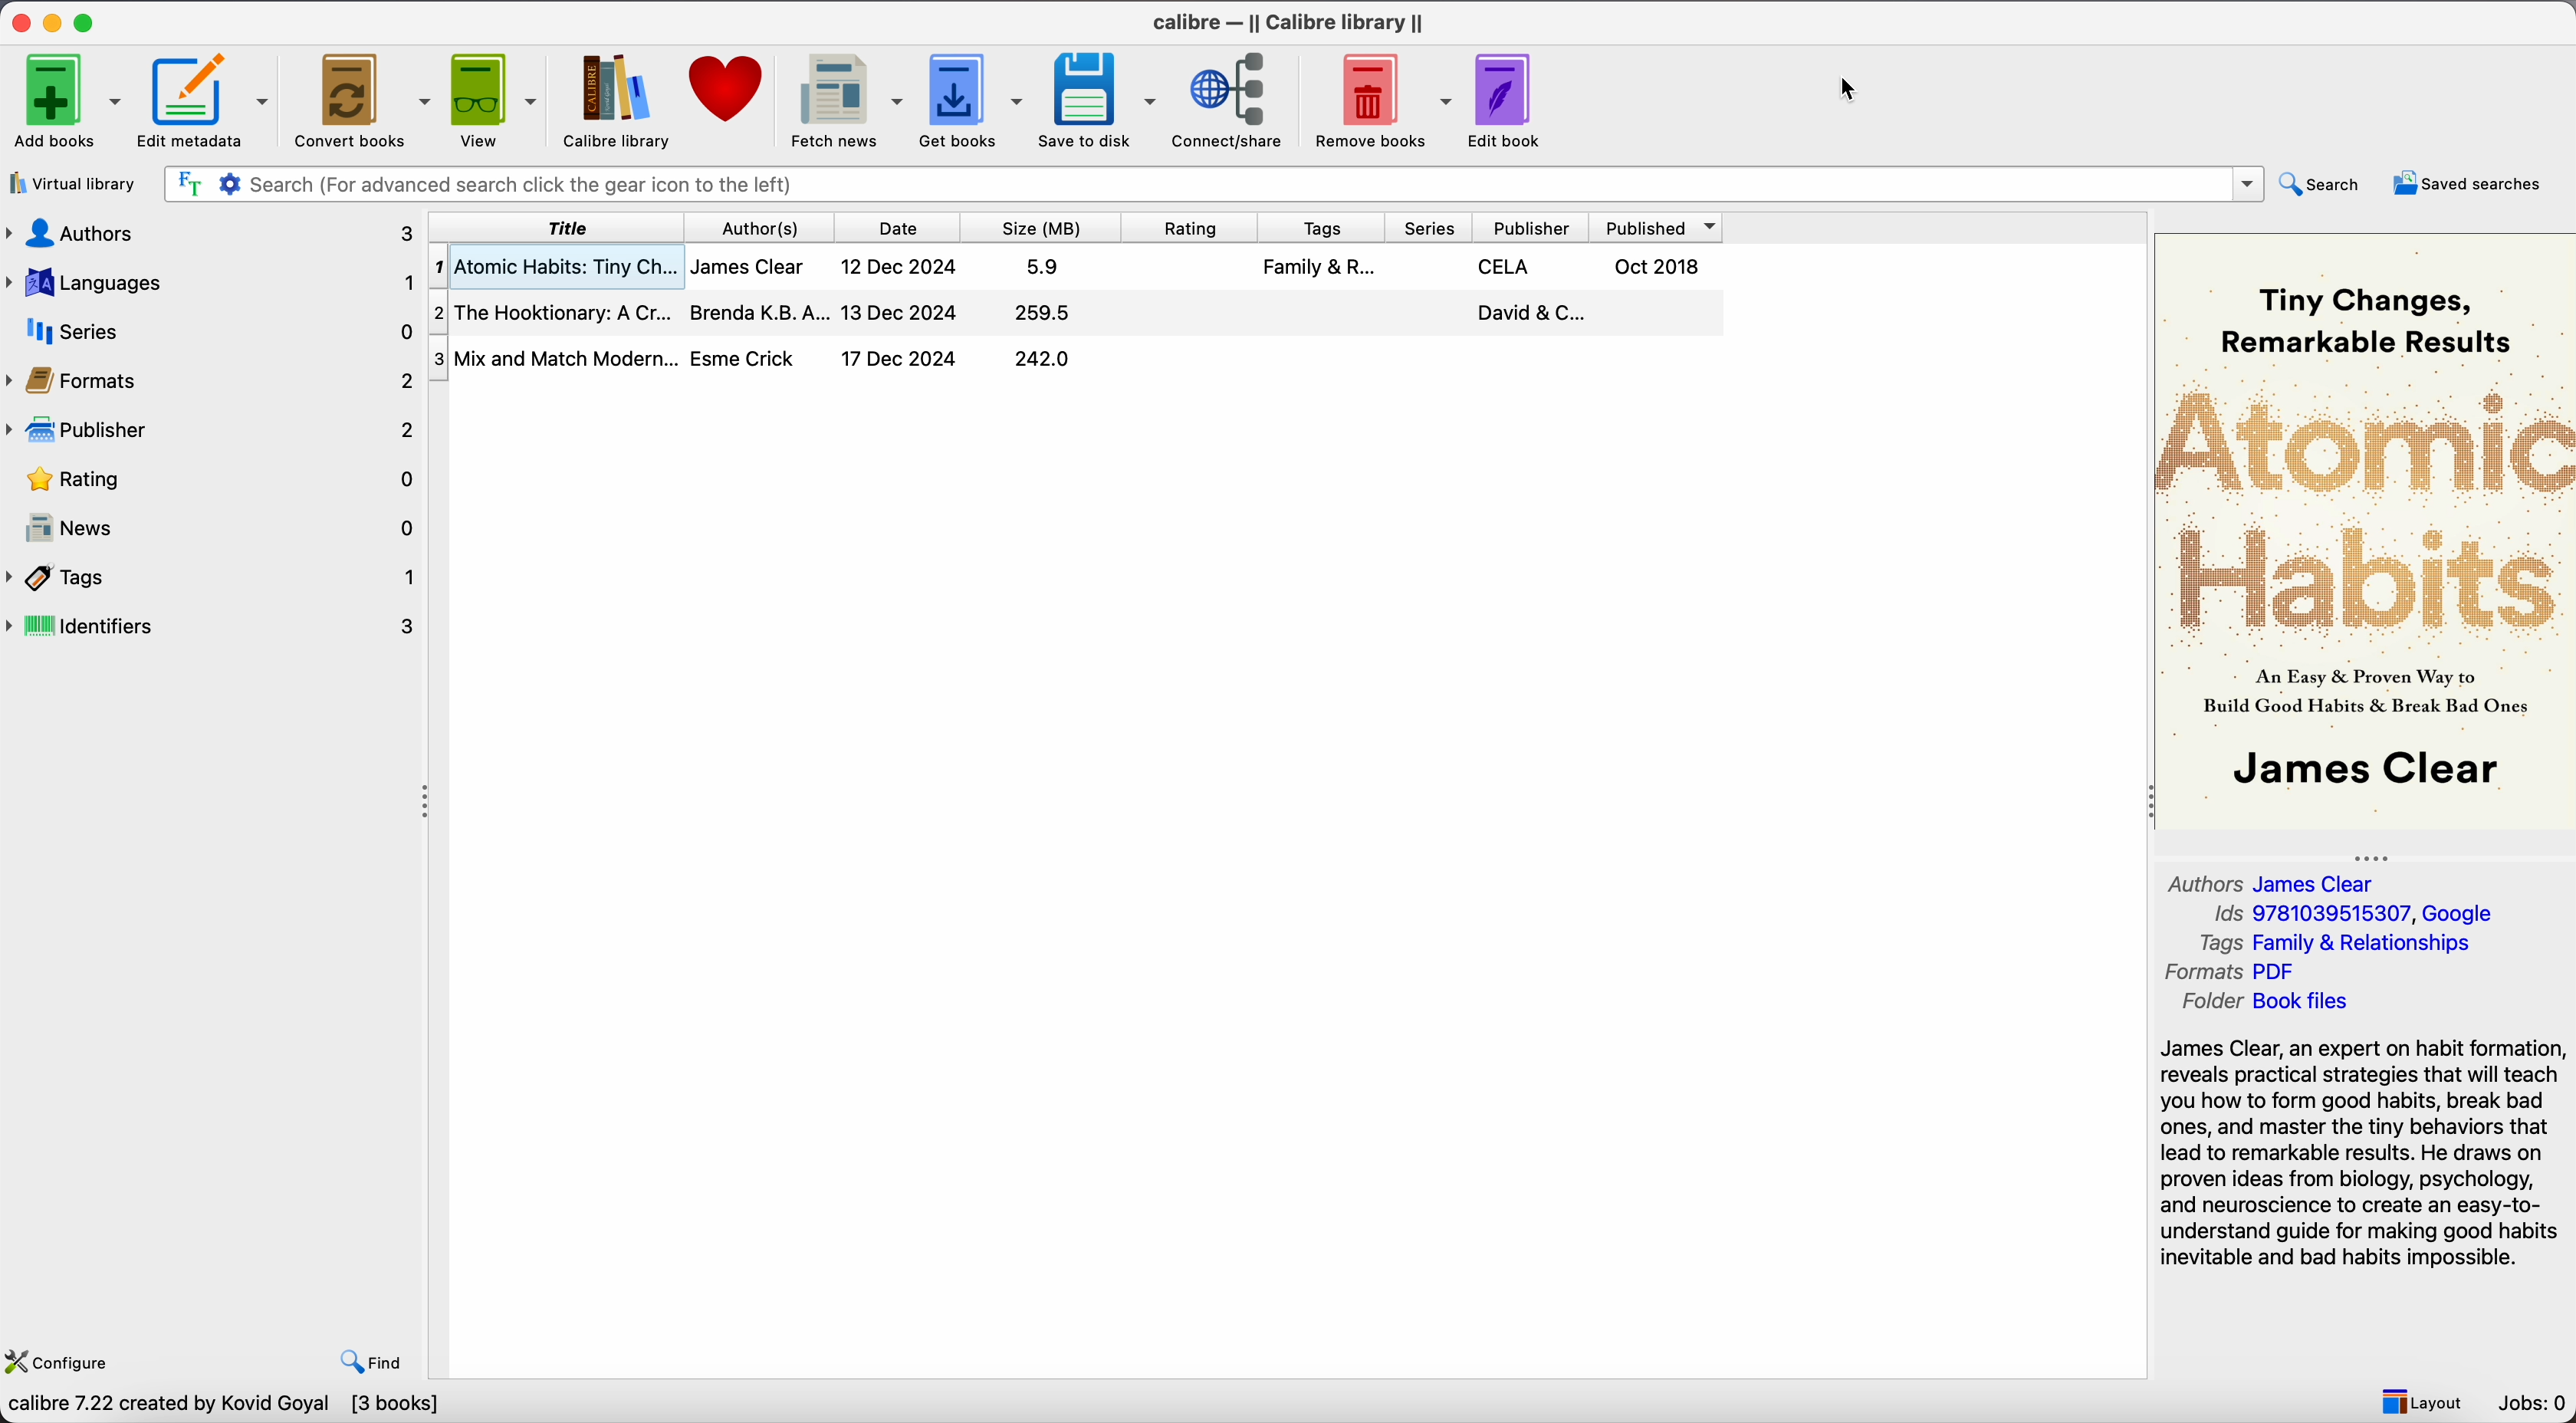 This screenshot has width=2576, height=1423. I want to click on authors, so click(213, 234).